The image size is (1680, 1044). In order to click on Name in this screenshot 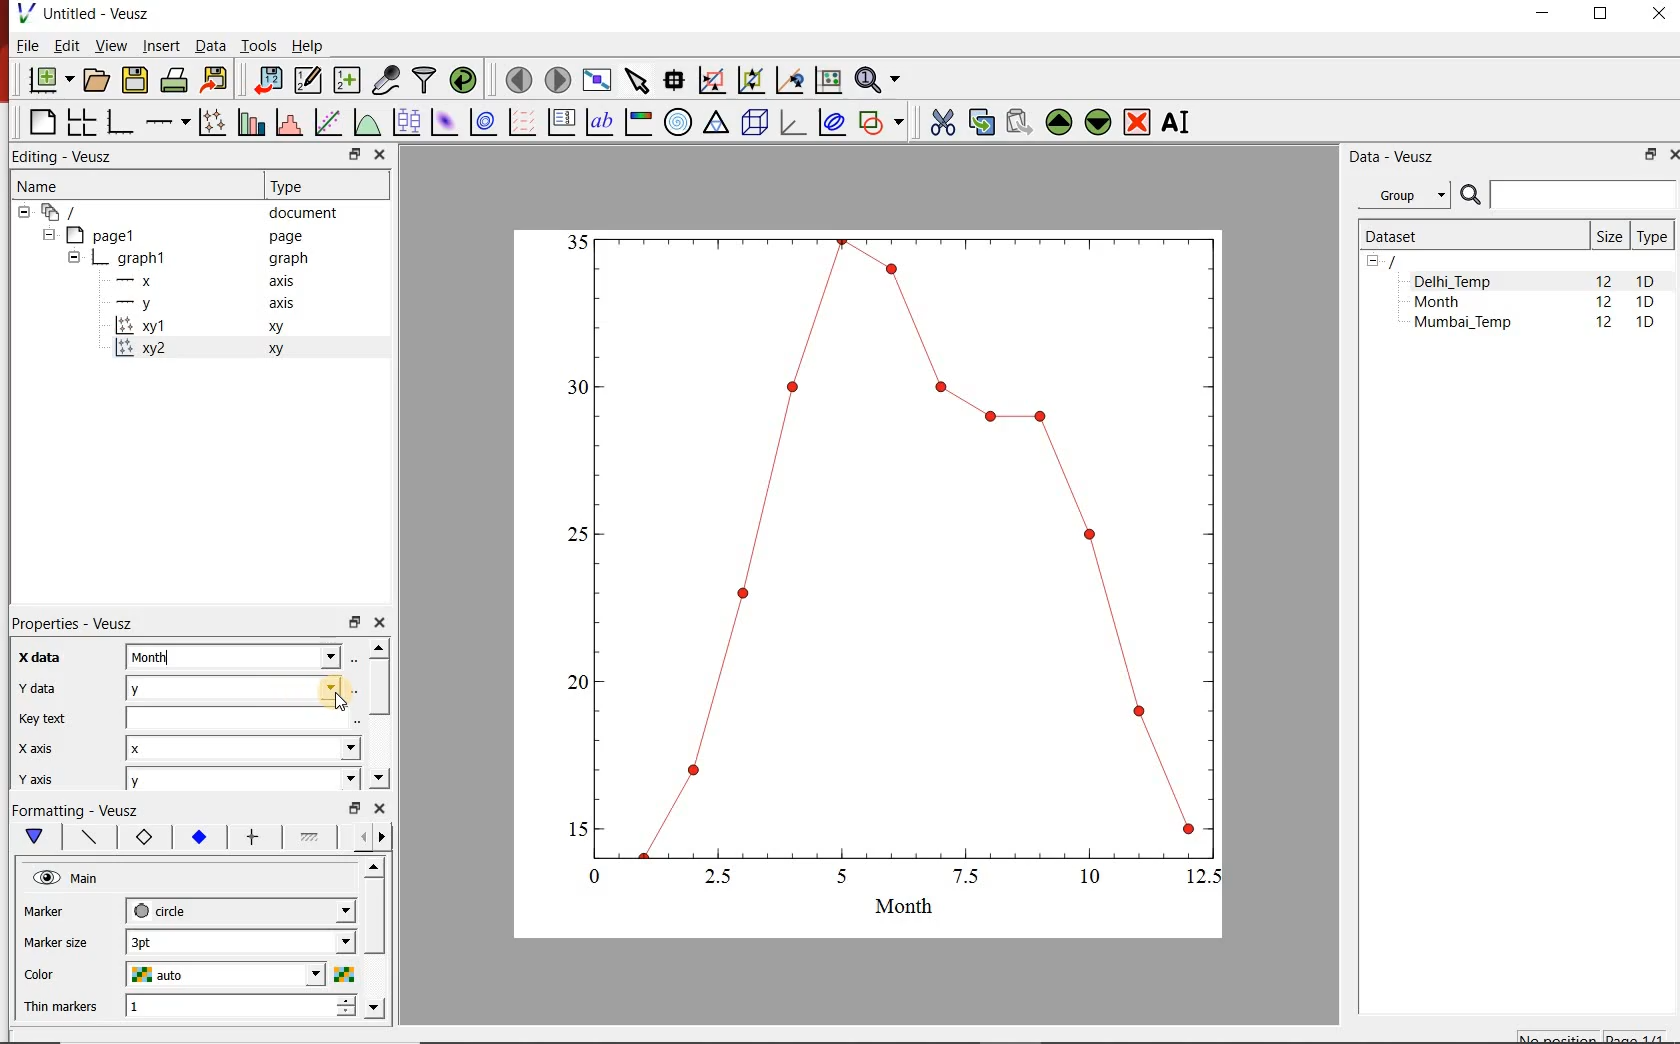, I will do `click(40, 185)`.